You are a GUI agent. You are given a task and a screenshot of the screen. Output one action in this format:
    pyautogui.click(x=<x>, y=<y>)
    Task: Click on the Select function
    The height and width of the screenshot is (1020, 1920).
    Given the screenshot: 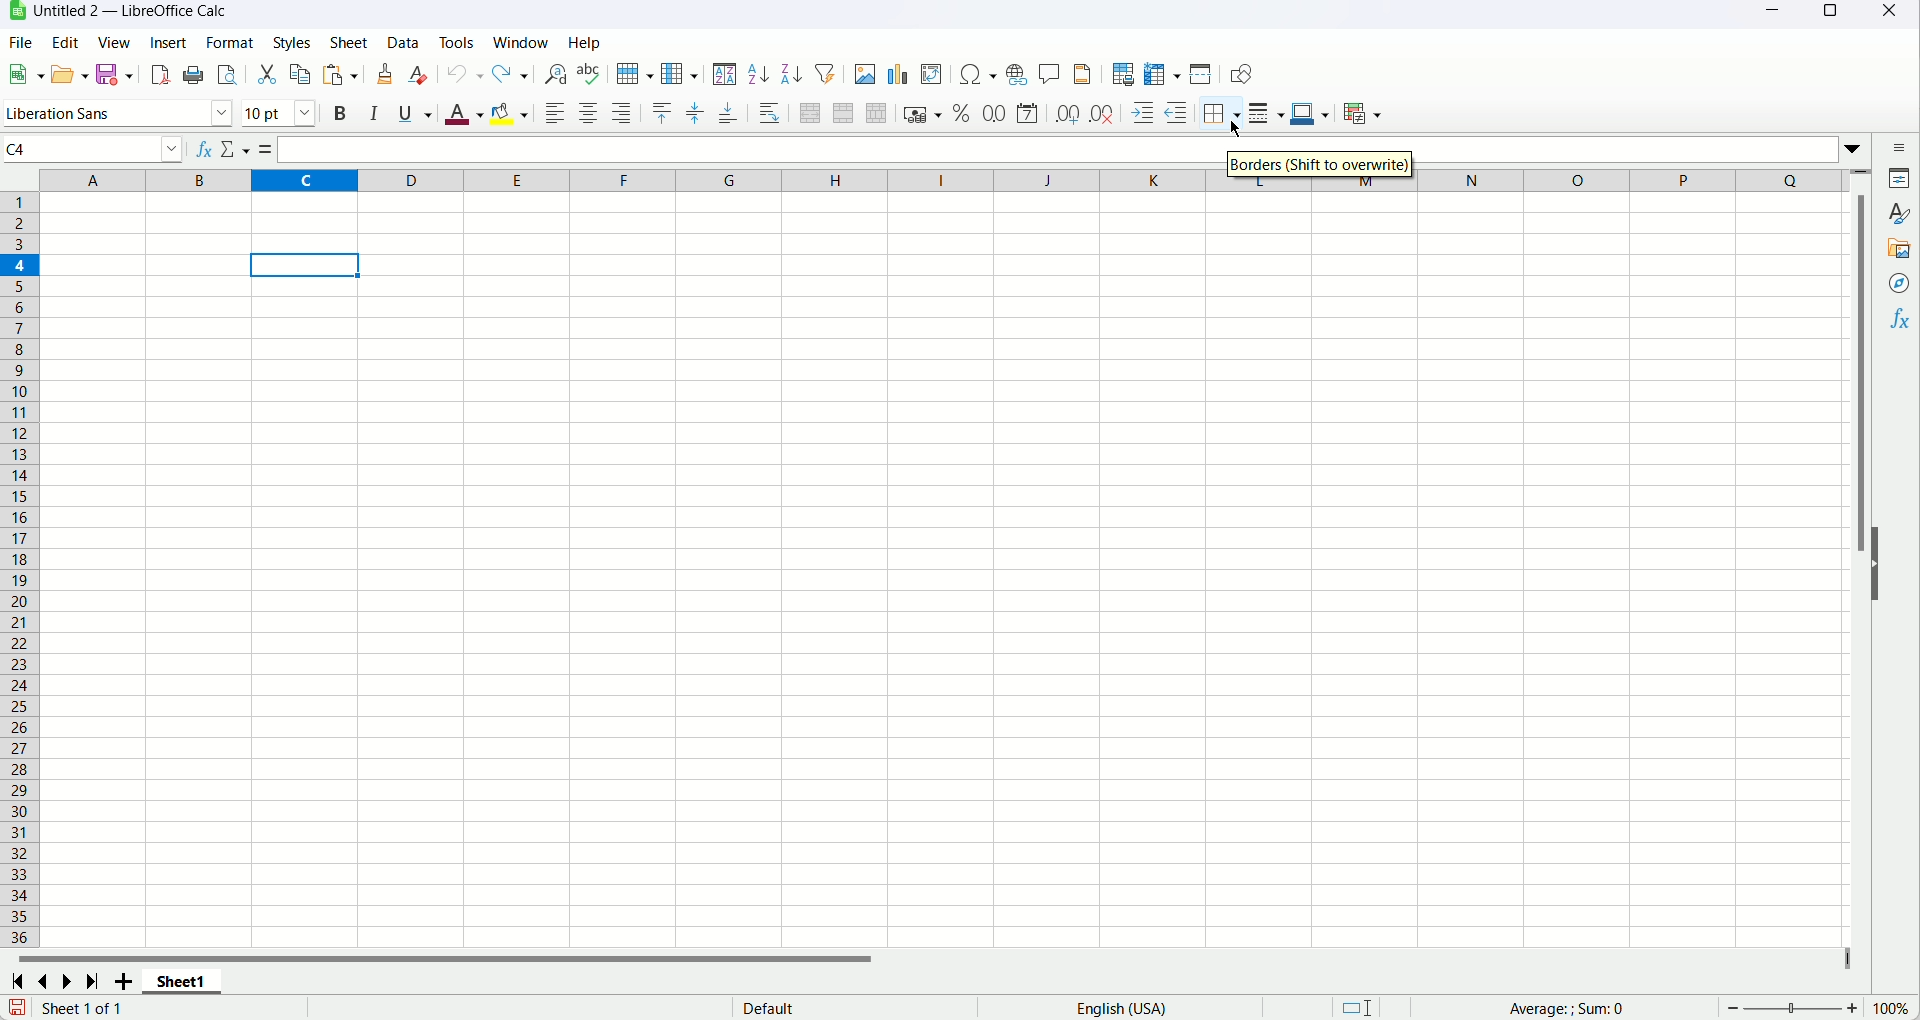 What is the action you would take?
    pyautogui.click(x=237, y=151)
    